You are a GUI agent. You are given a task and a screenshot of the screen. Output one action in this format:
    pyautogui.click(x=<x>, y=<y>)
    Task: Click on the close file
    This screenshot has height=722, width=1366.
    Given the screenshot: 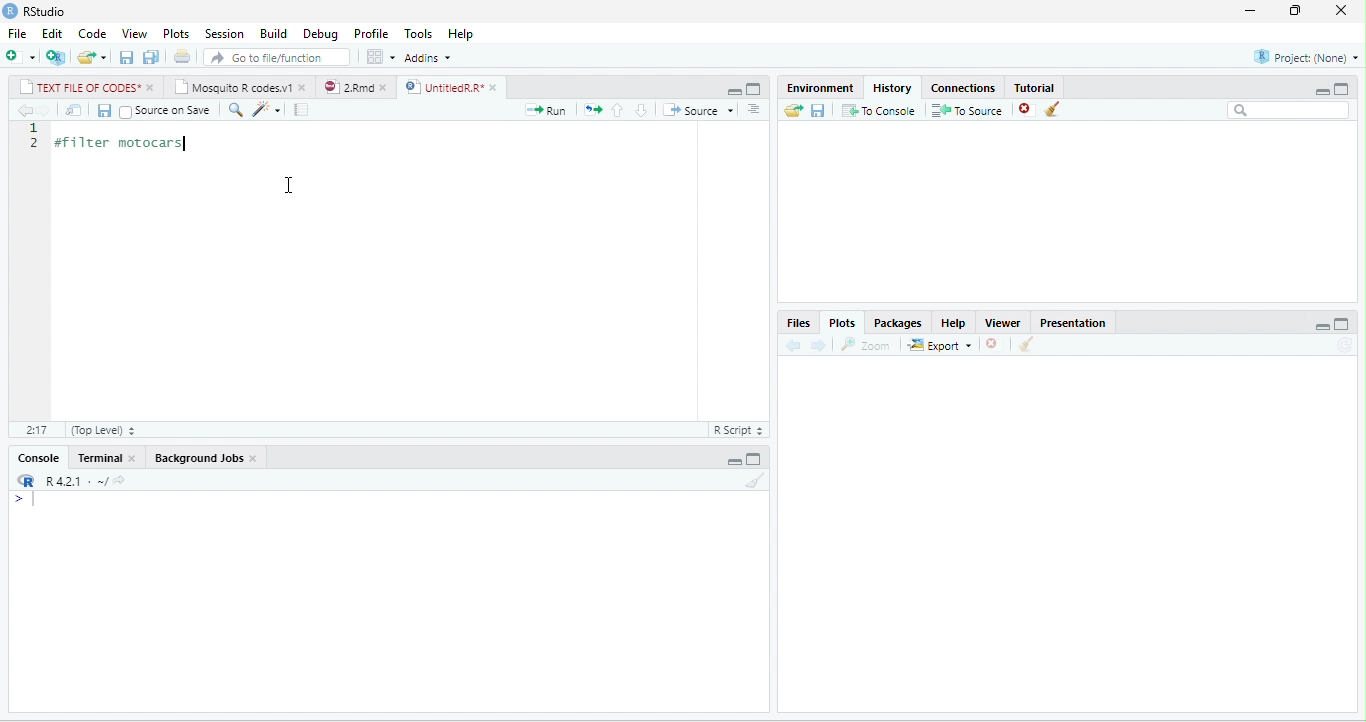 What is the action you would take?
    pyautogui.click(x=1028, y=110)
    